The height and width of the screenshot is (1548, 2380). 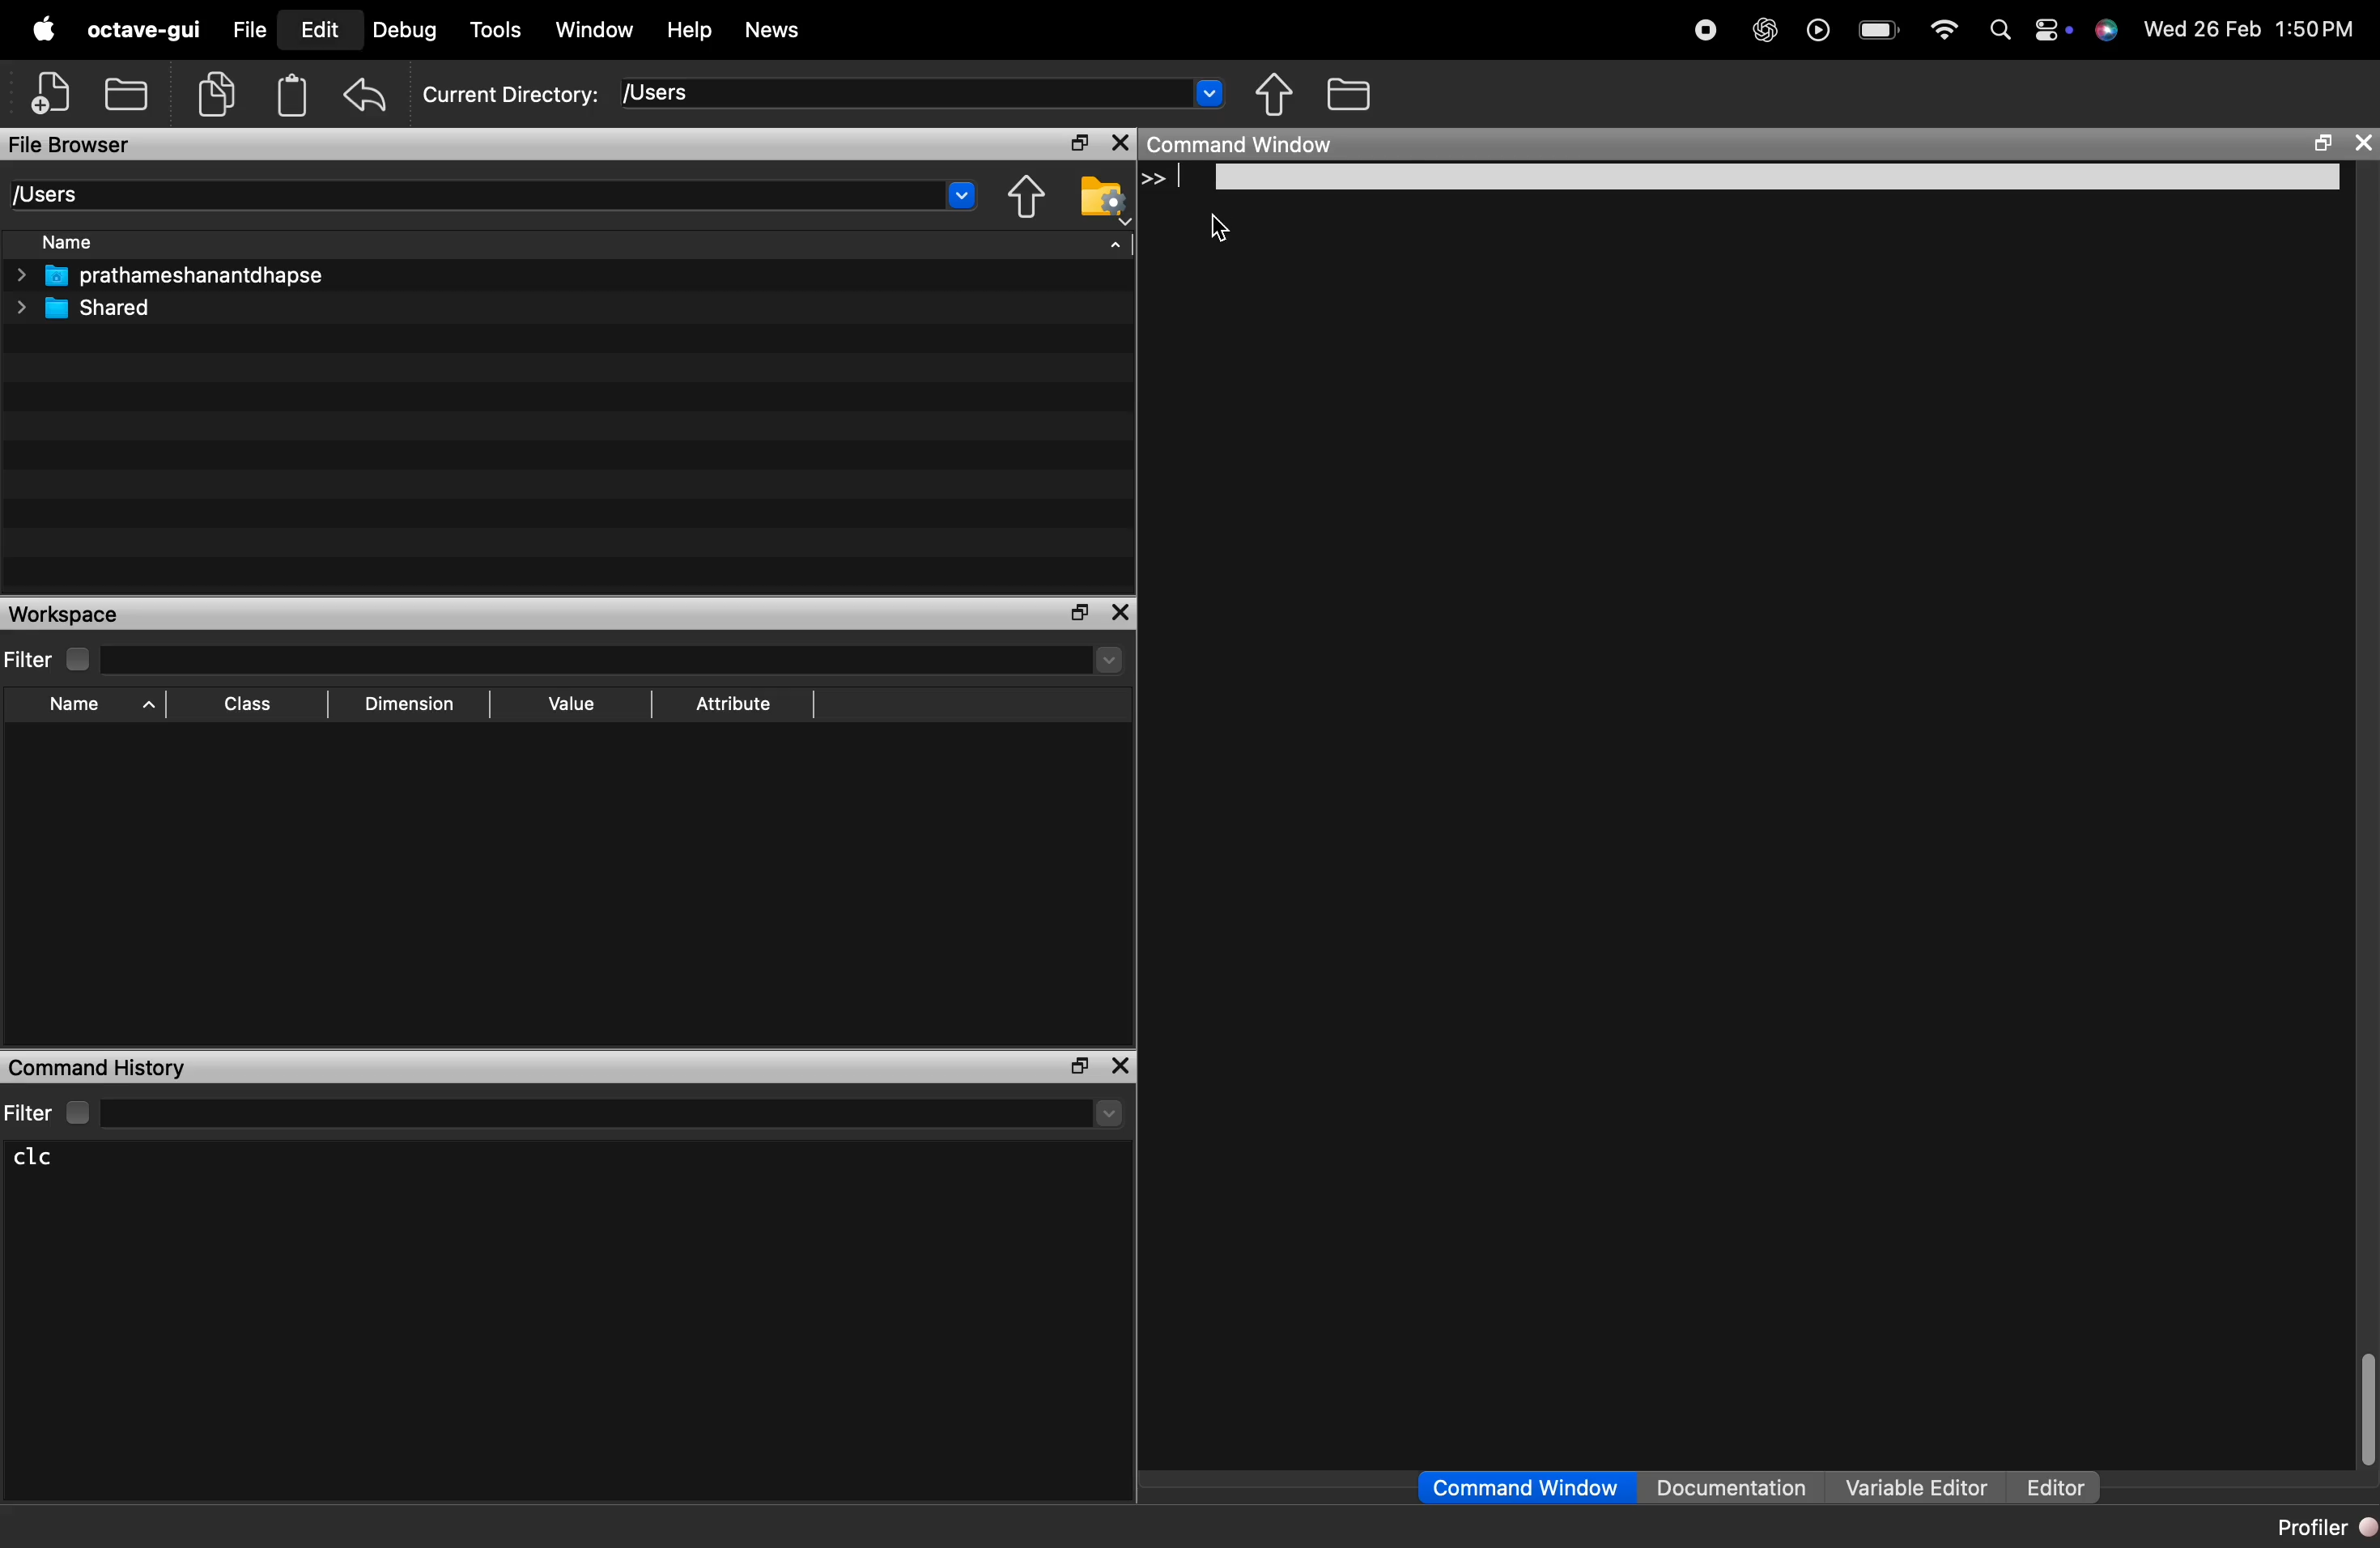 What do you see at coordinates (88, 708) in the screenshot?
I see `Name ` at bounding box center [88, 708].